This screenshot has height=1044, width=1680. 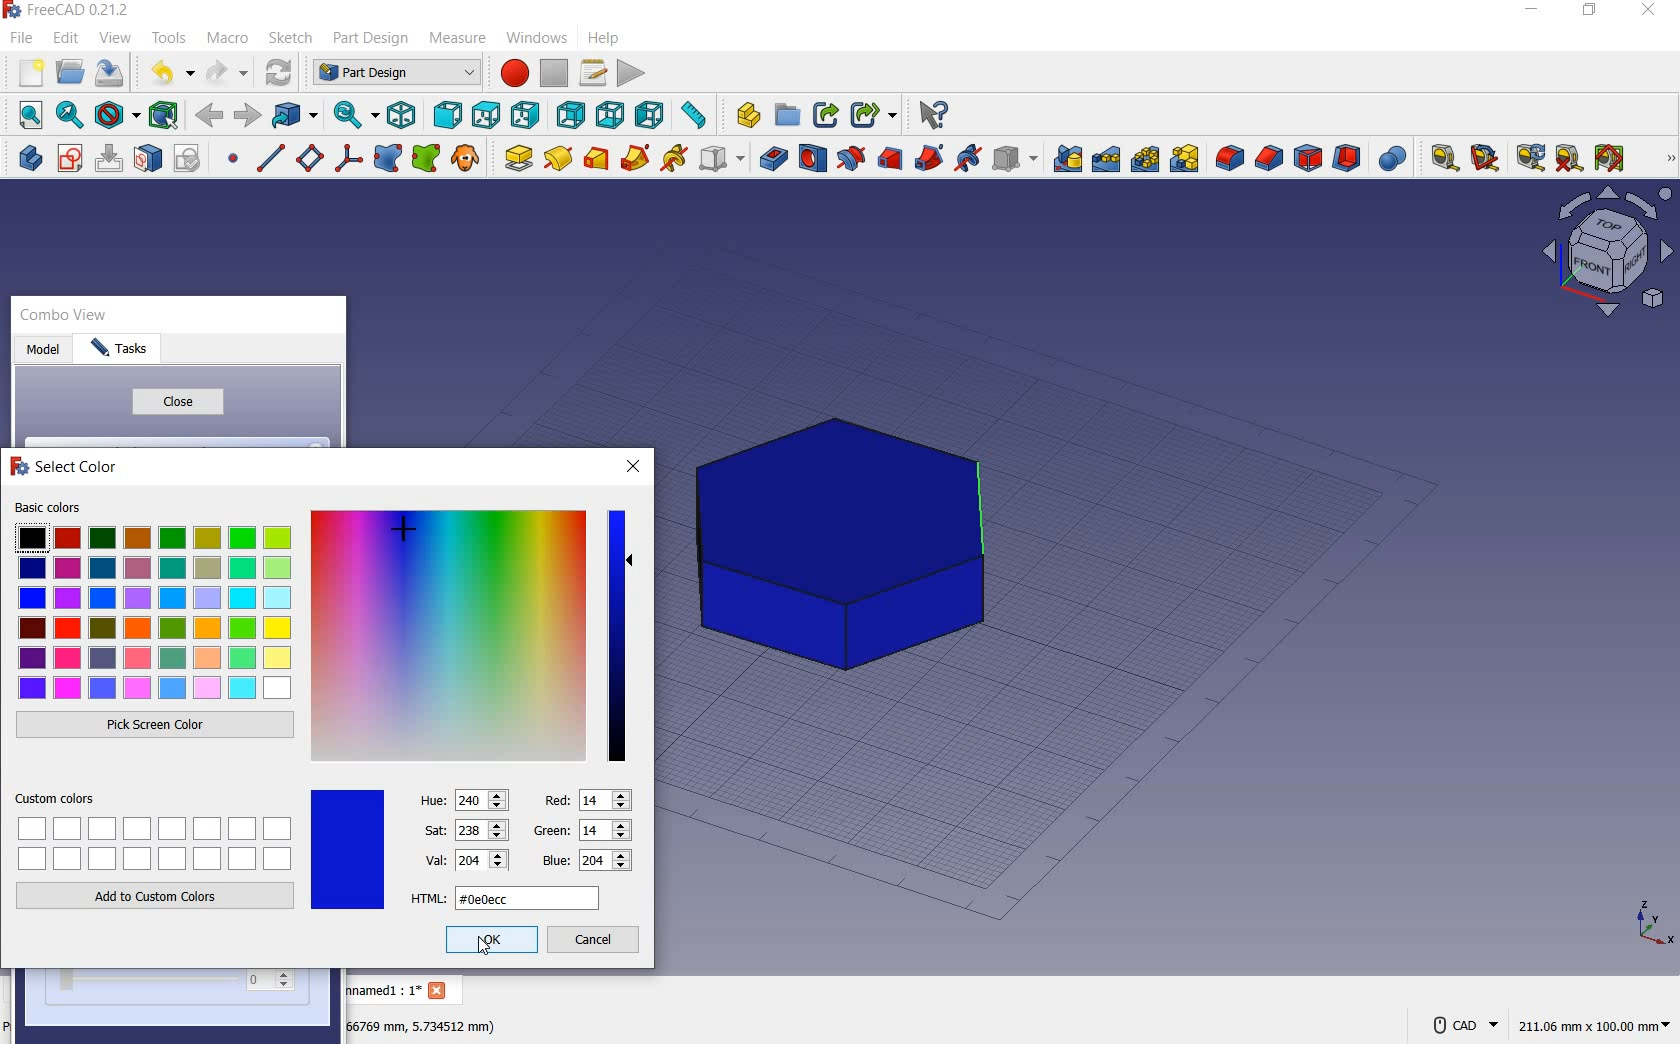 I want to click on subtractive pipe, so click(x=930, y=159).